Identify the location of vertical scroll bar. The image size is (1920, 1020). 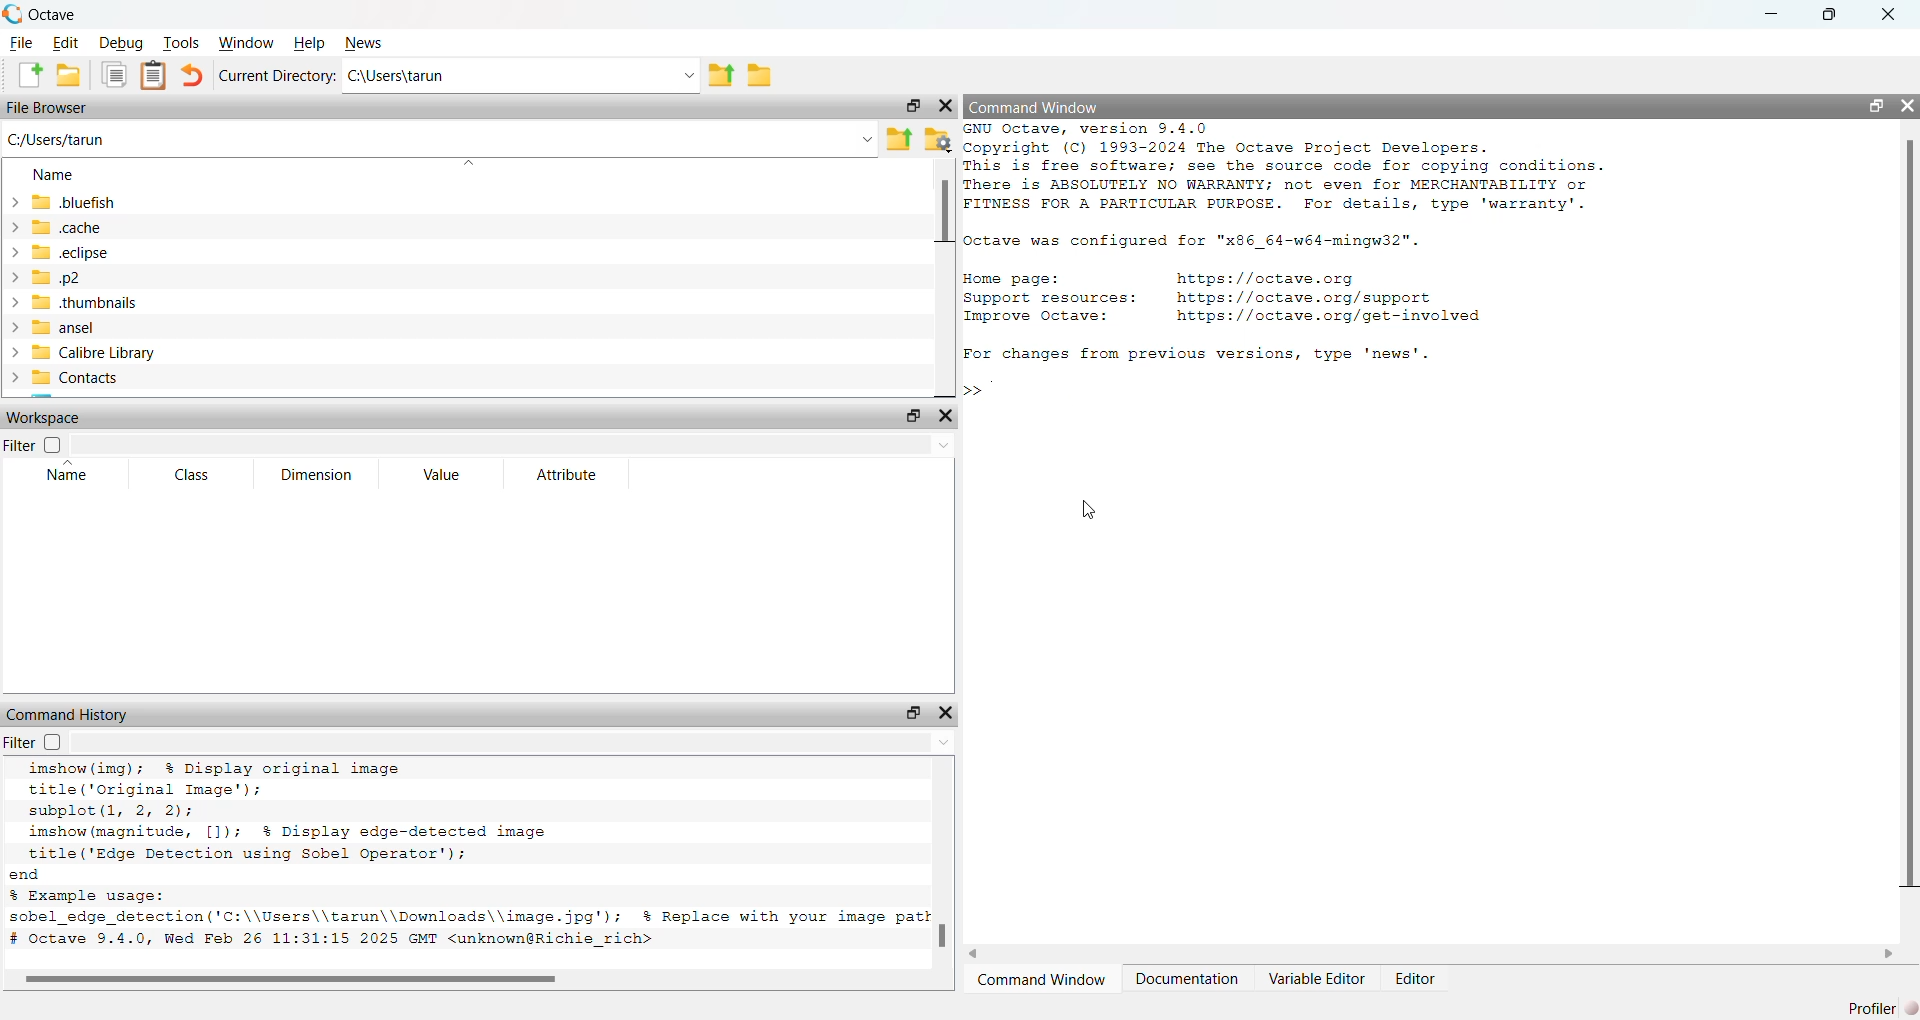
(942, 271).